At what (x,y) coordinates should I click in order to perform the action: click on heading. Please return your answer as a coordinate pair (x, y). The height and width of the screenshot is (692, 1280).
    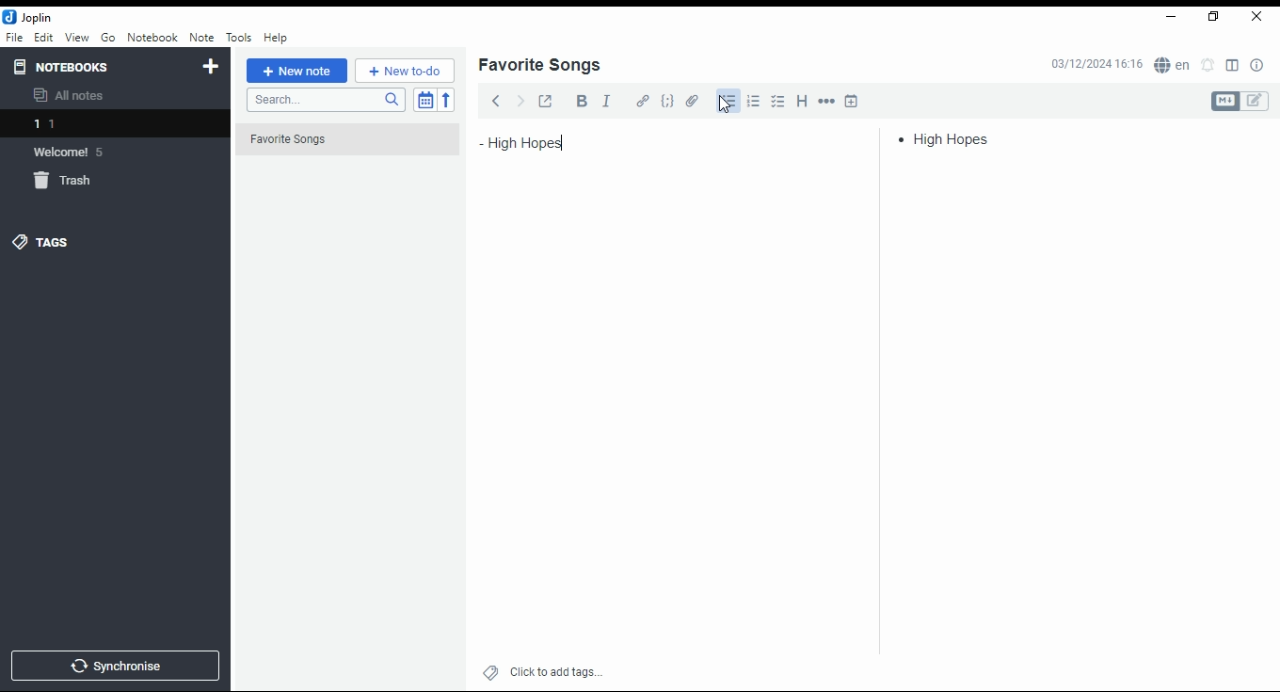
    Looking at the image, I should click on (803, 99).